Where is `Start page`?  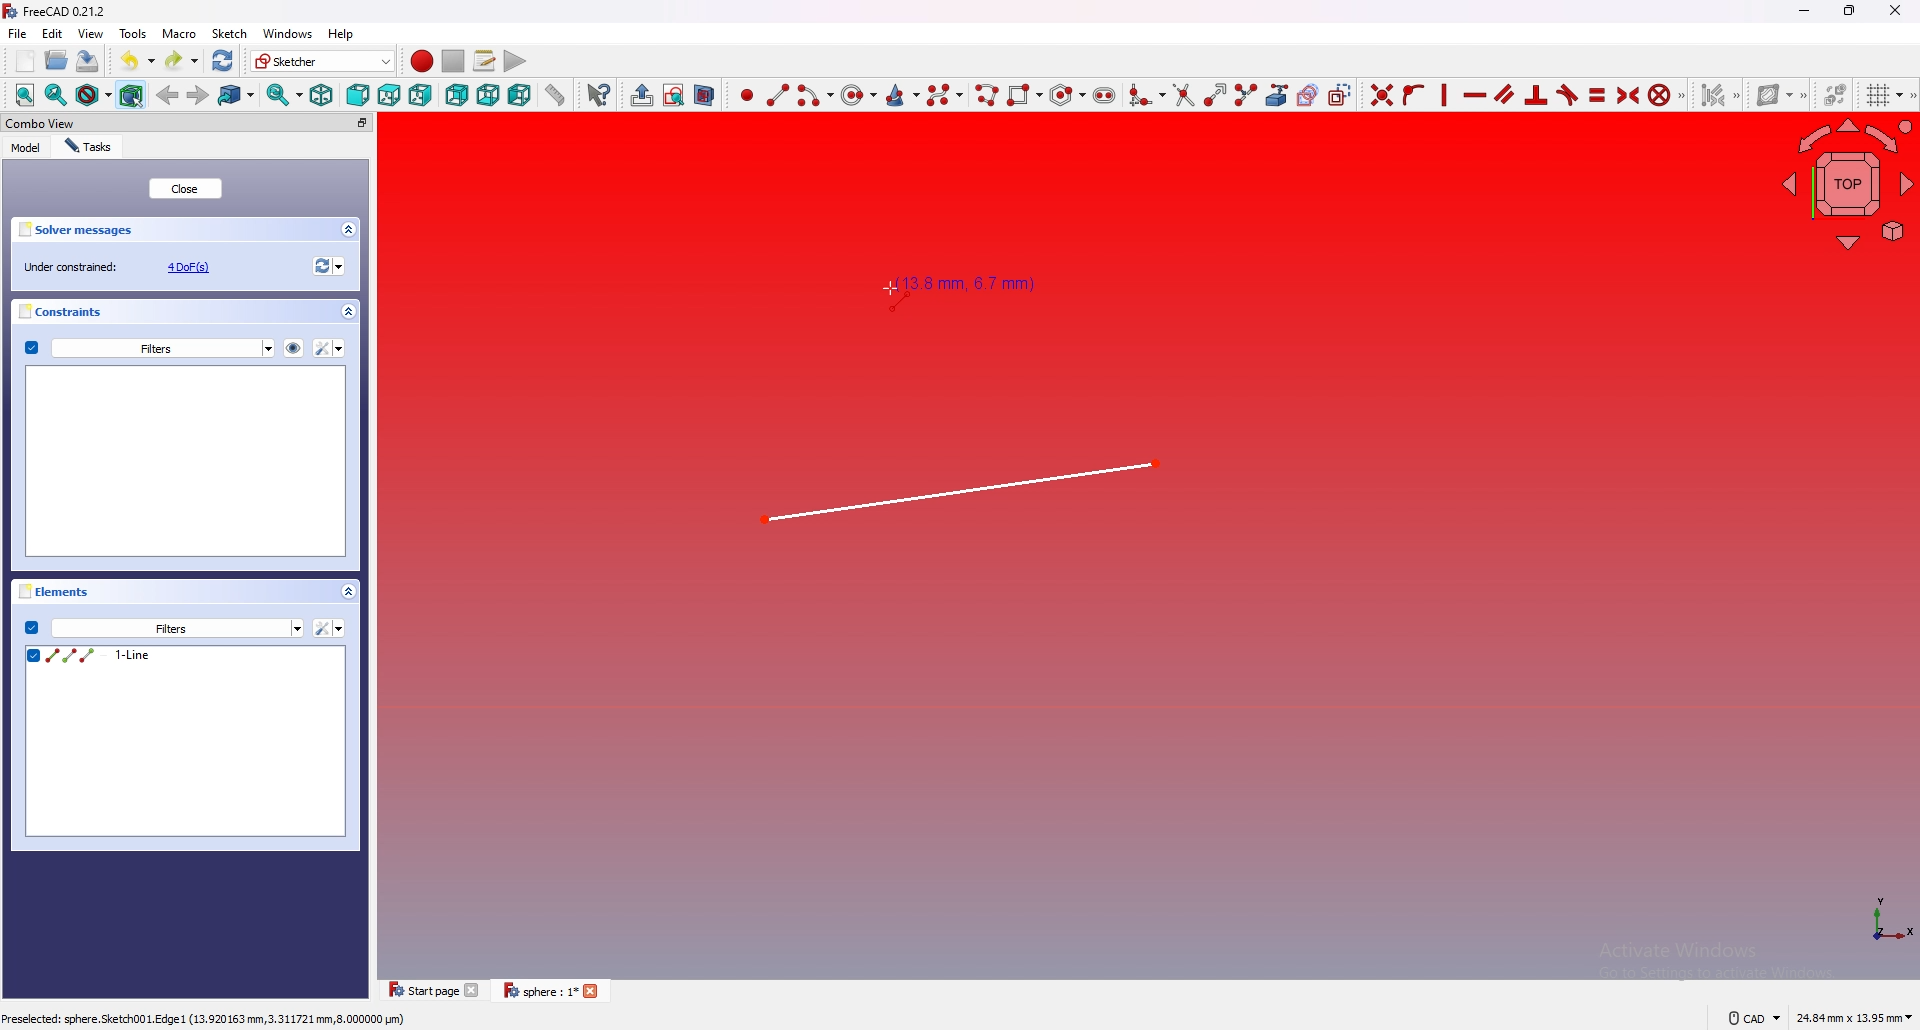
Start page is located at coordinates (432, 991).